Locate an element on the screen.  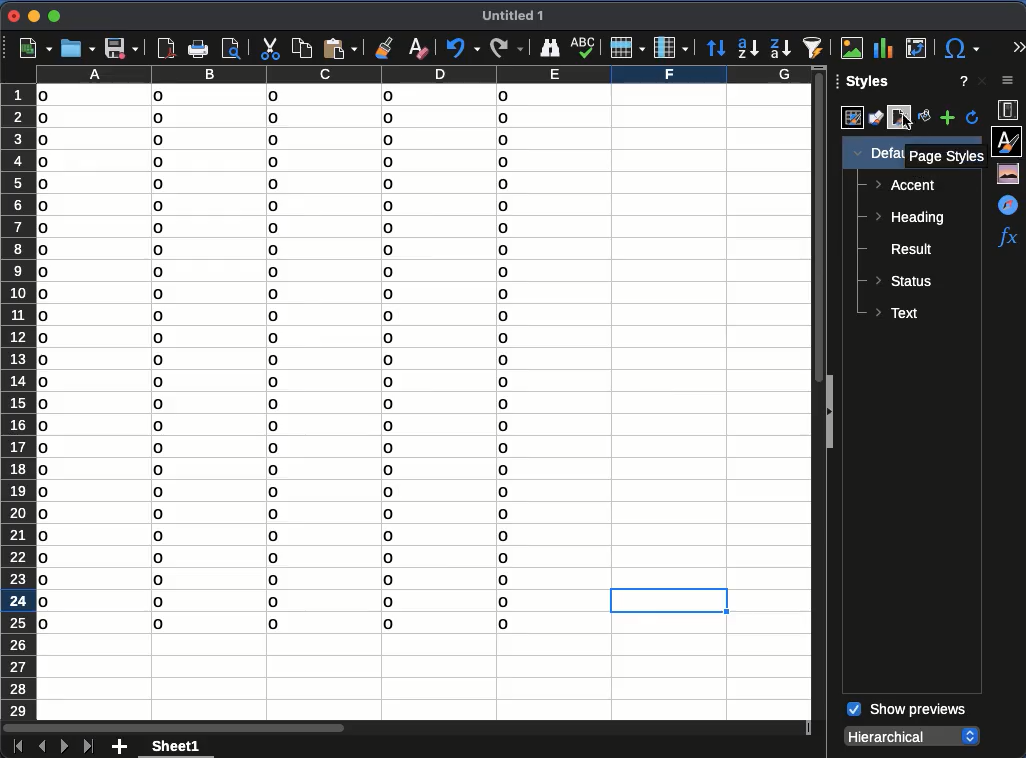
open is located at coordinates (77, 48).